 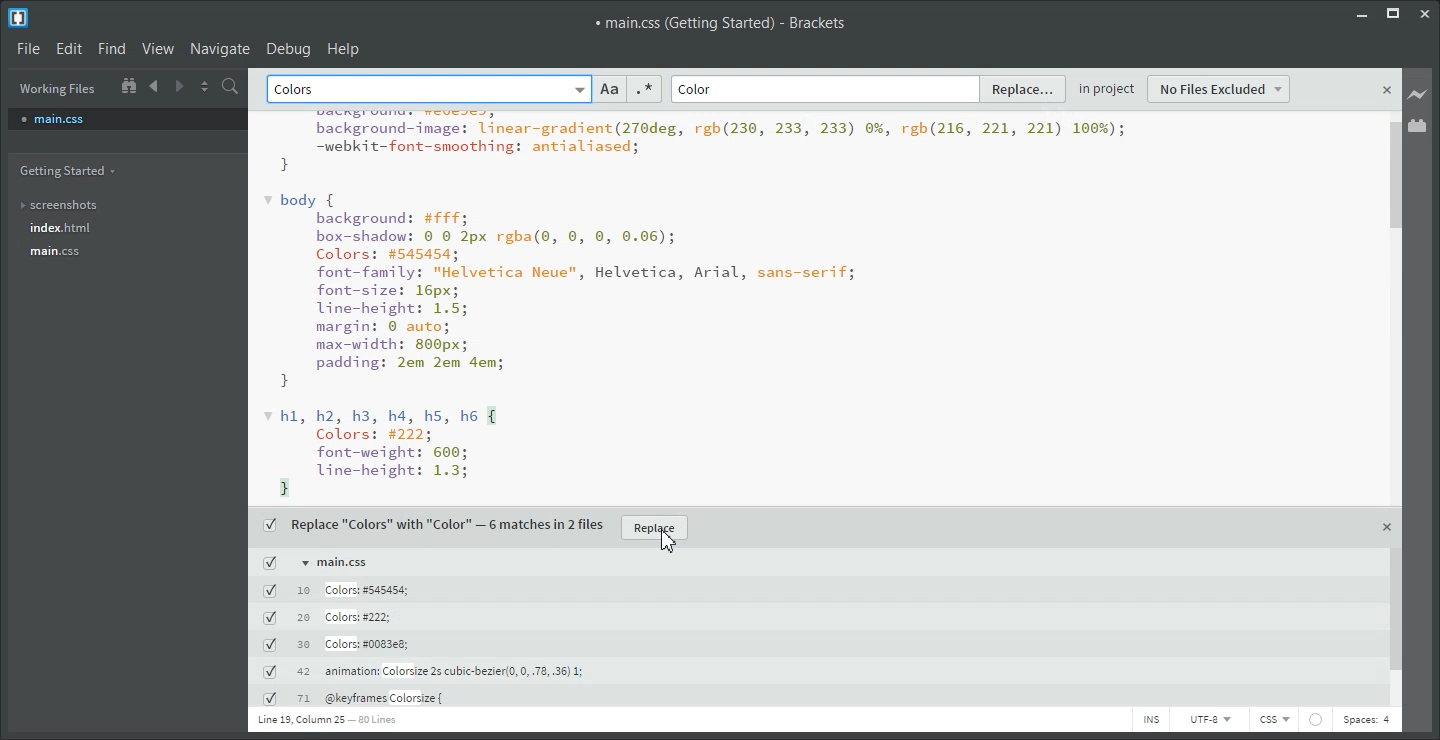 I want to click on File, so click(x=27, y=47).